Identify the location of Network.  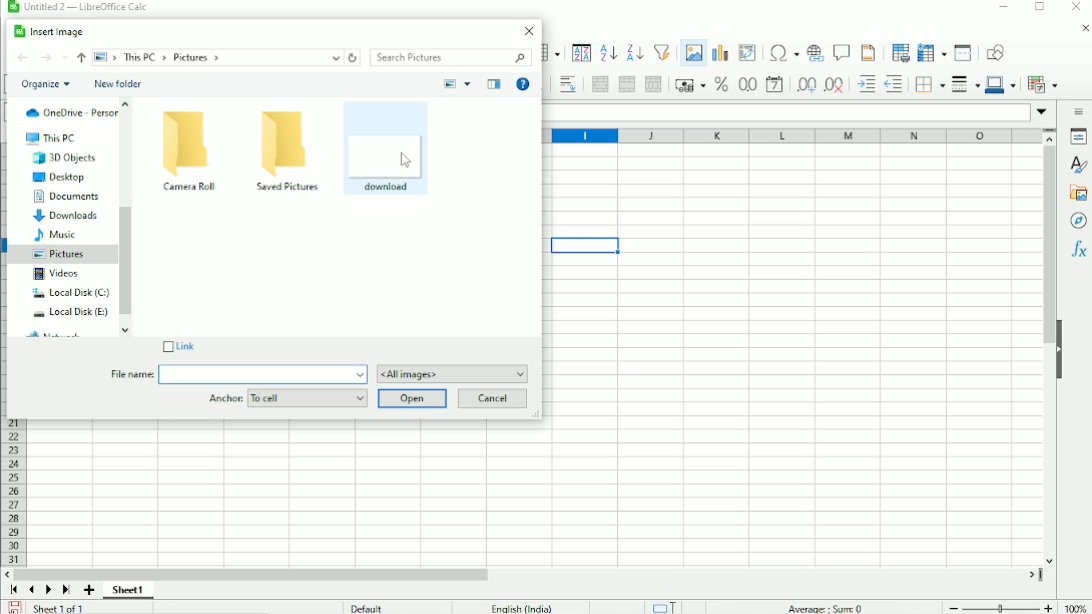
(54, 333).